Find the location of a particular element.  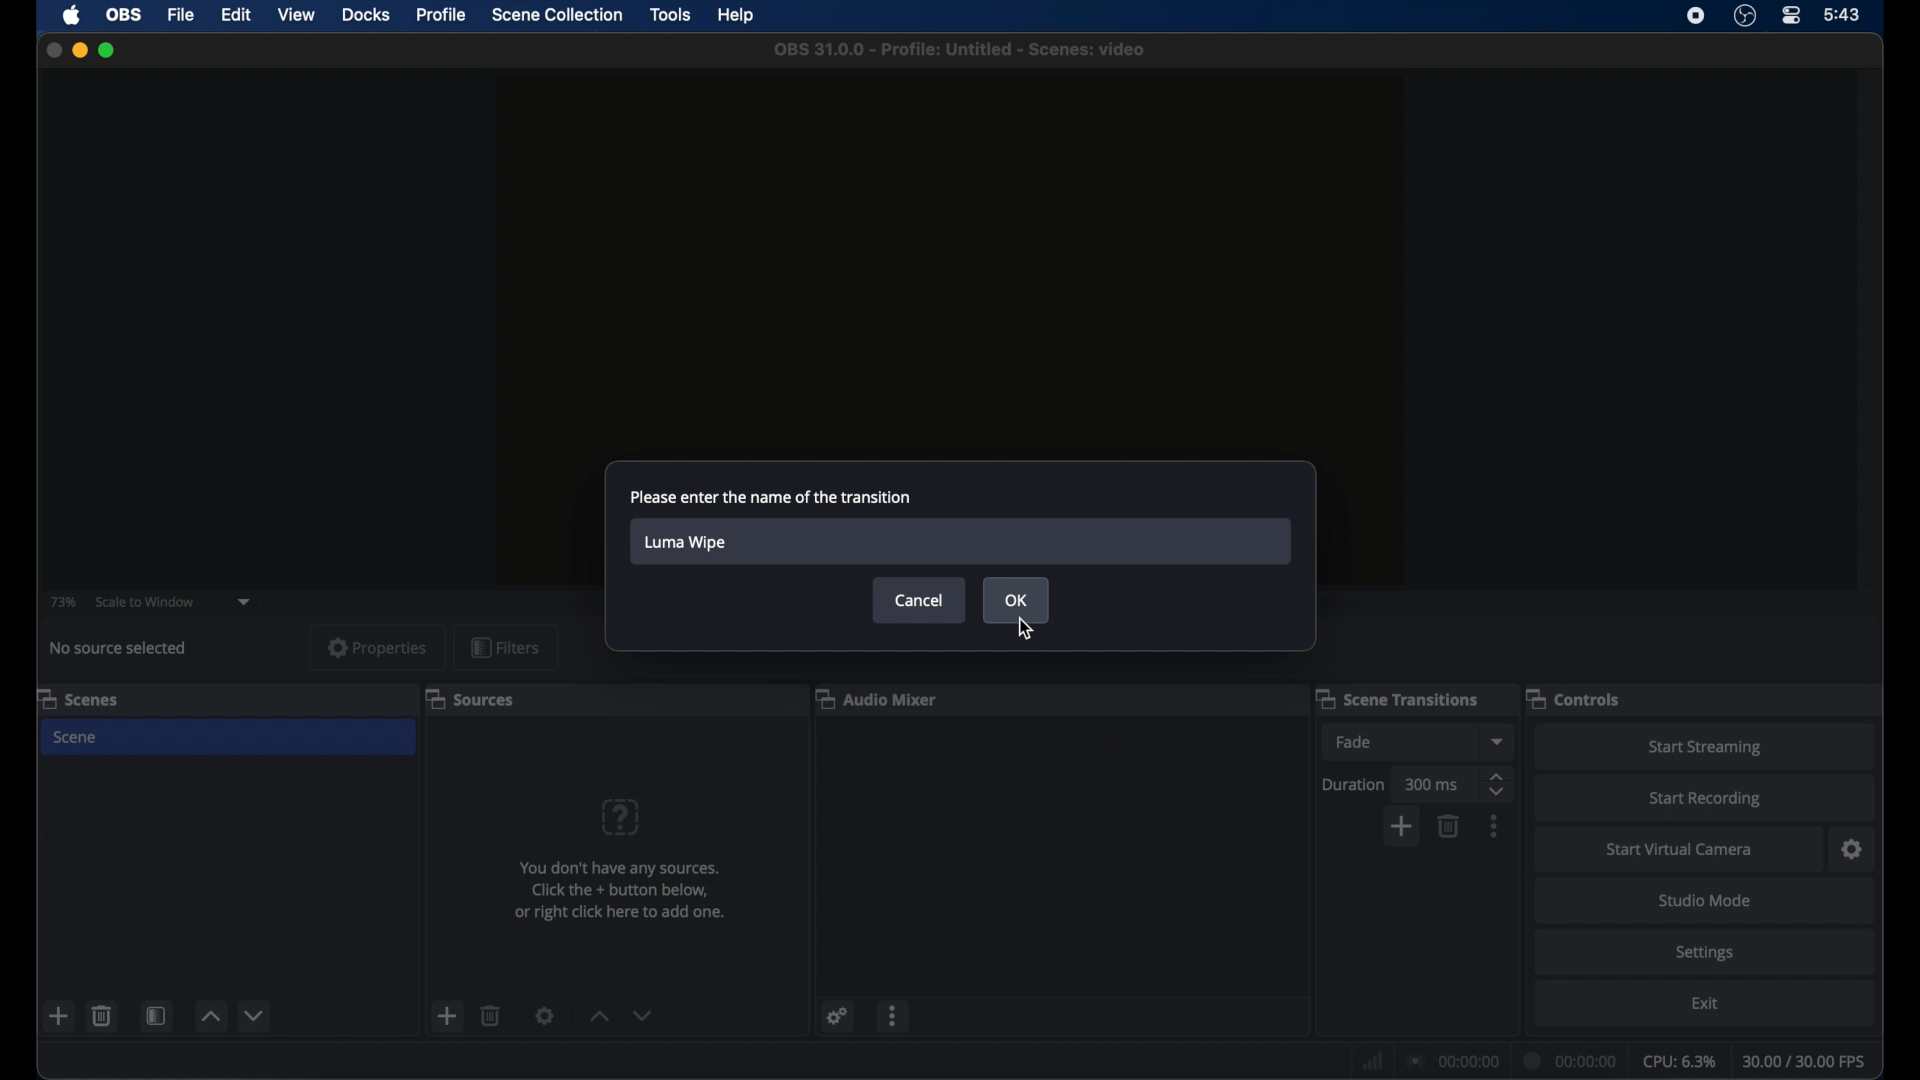

sources is located at coordinates (470, 698).